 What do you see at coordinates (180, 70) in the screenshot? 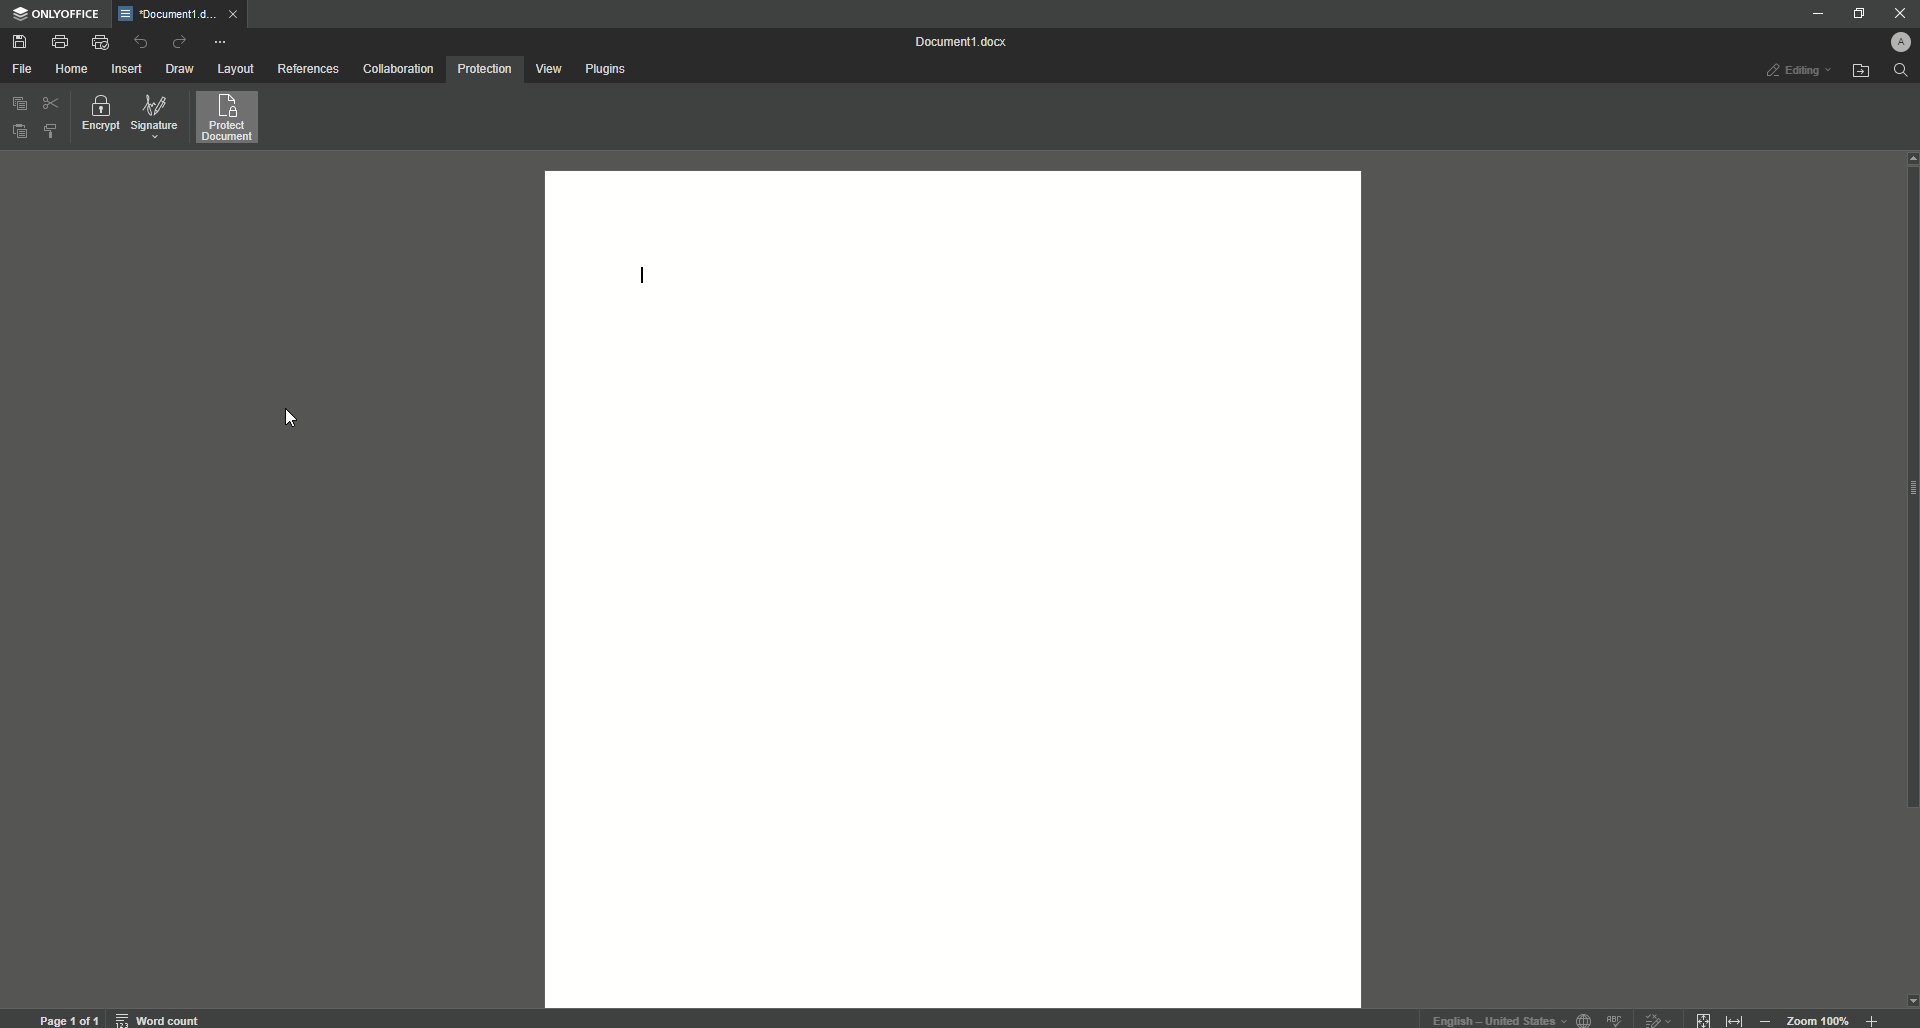
I see `Draw` at bounding box center [180, 70].